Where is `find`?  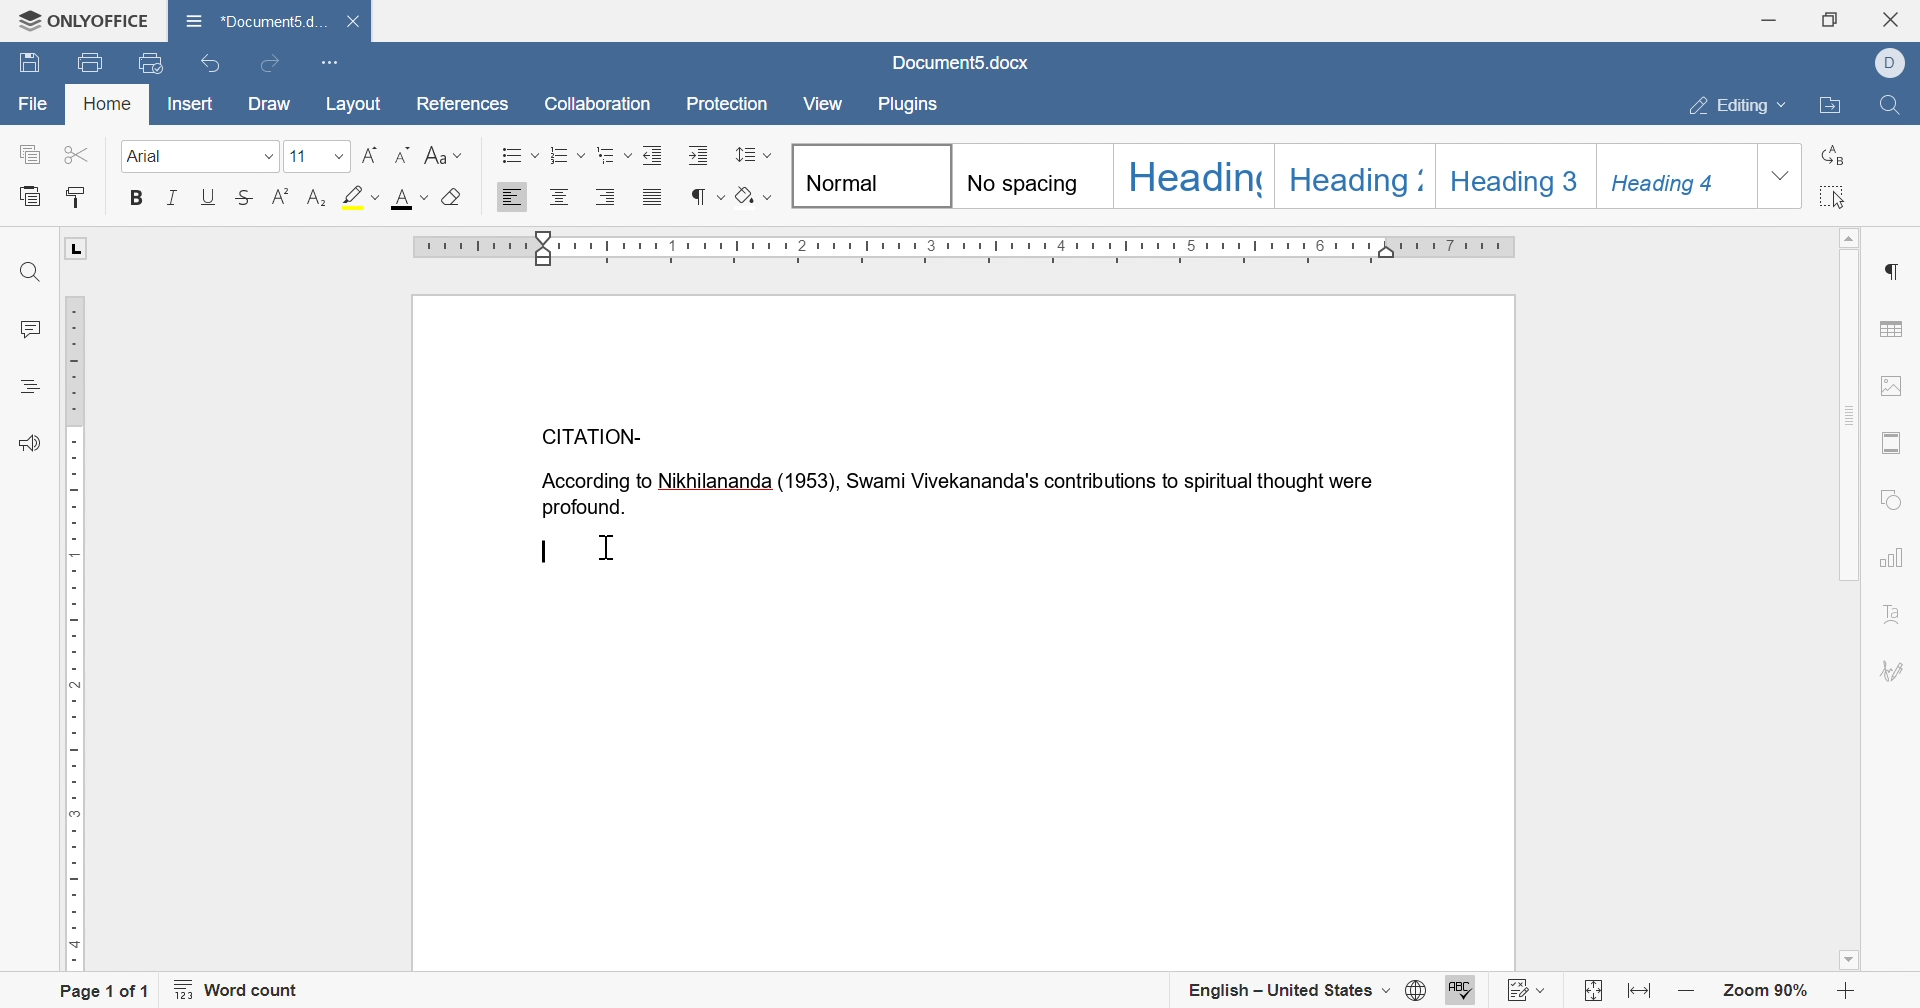 find is located at coordinates (33, 272).